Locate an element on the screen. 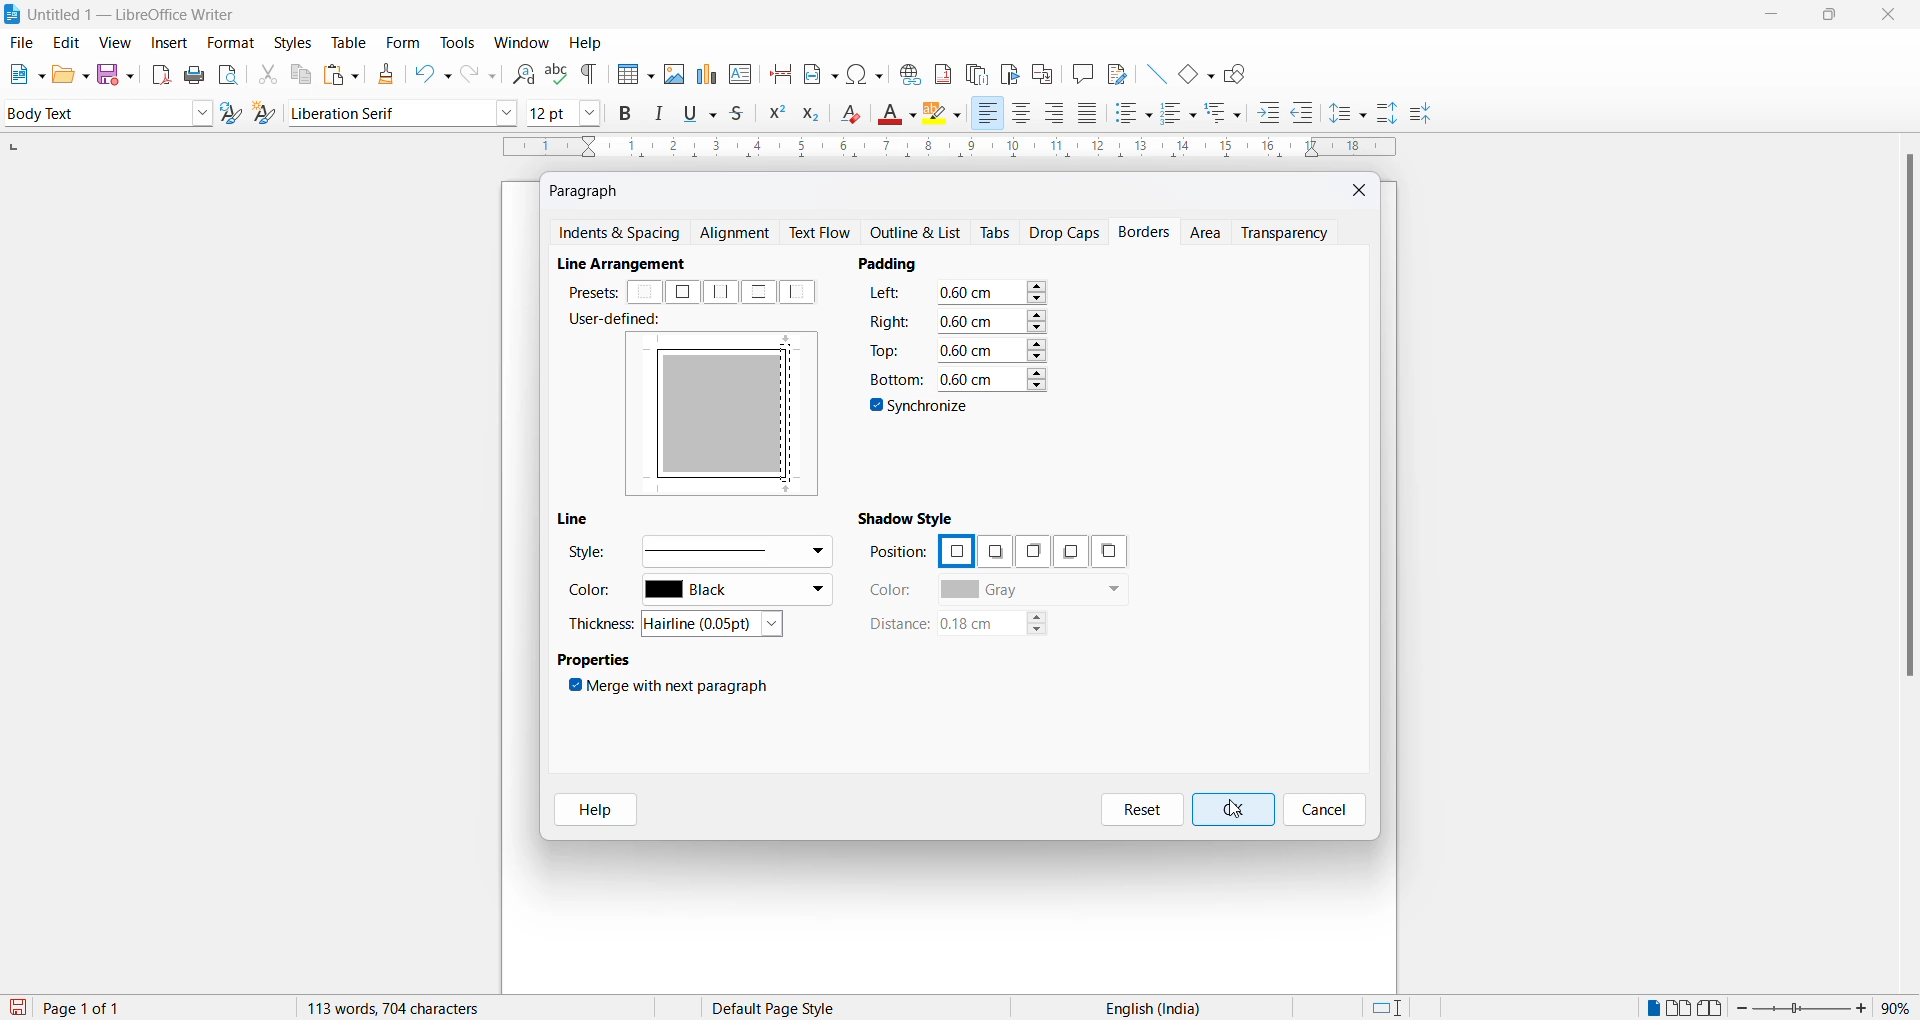  insert field is located at coordinates (819, 71).